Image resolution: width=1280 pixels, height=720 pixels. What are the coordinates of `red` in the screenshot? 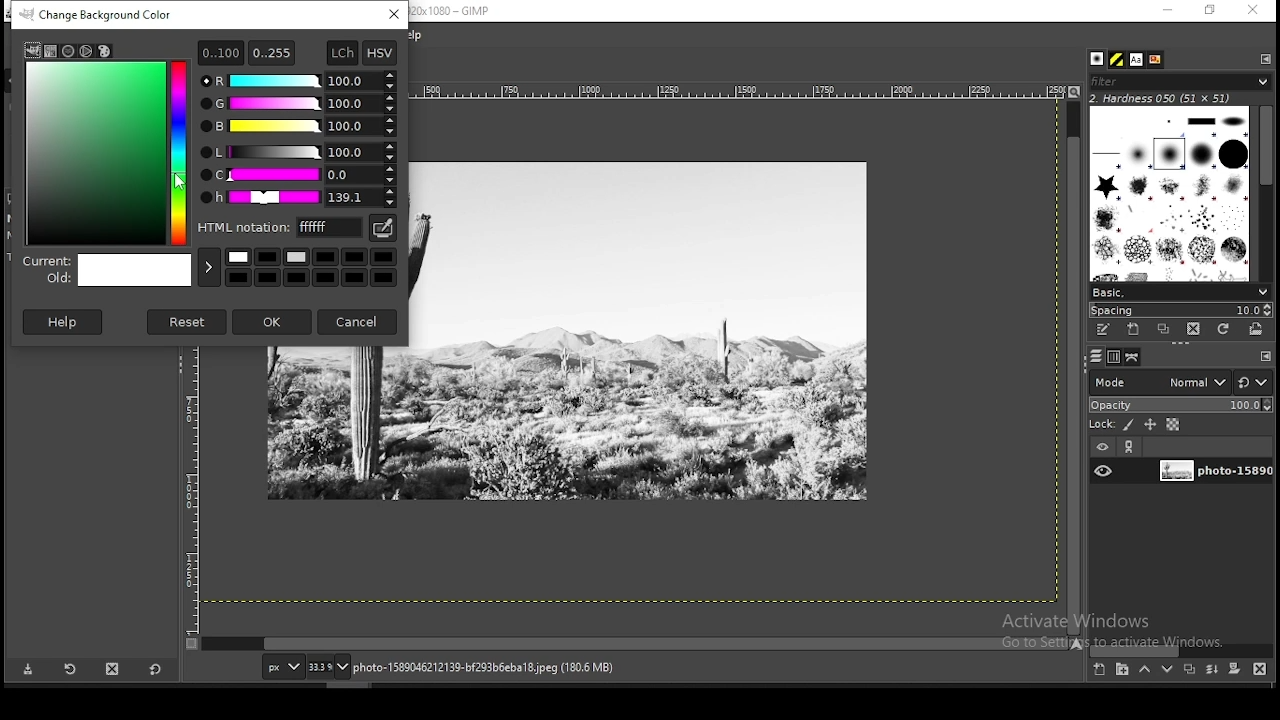 It's located at (298, 81).